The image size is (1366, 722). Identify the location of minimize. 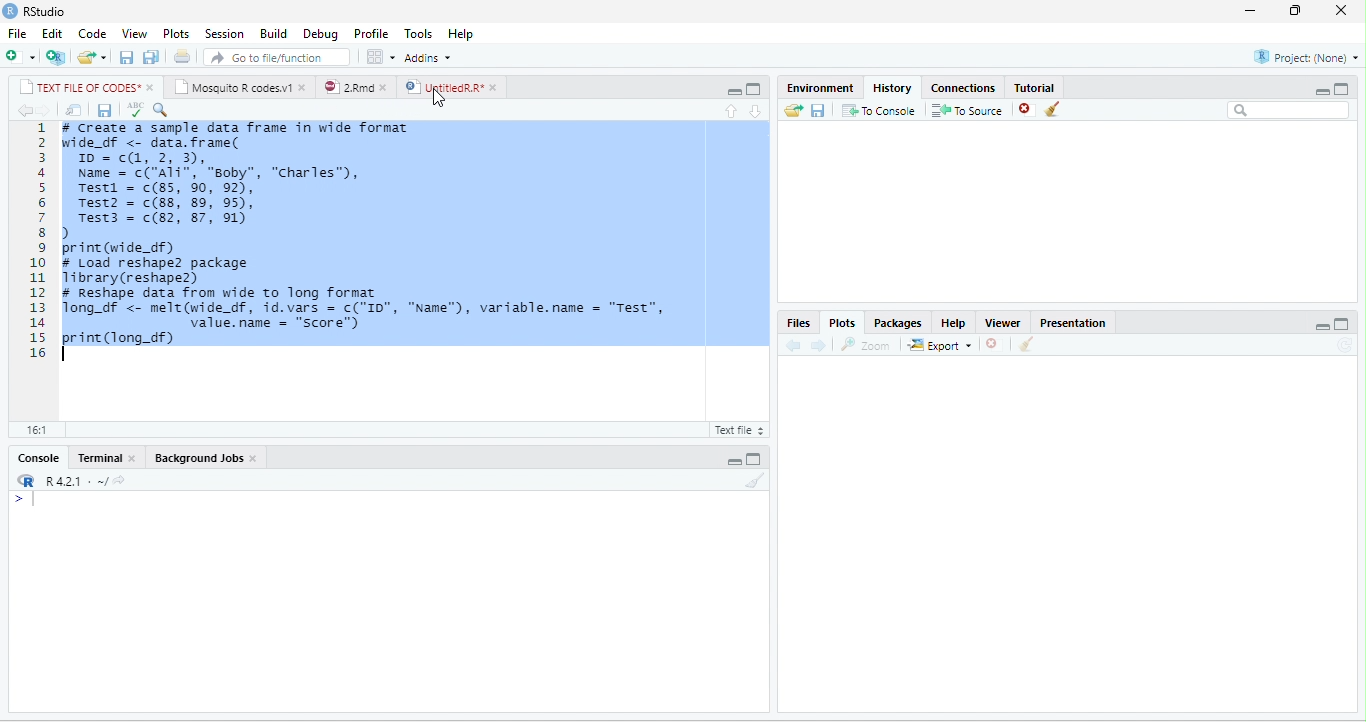
(1249, 12).